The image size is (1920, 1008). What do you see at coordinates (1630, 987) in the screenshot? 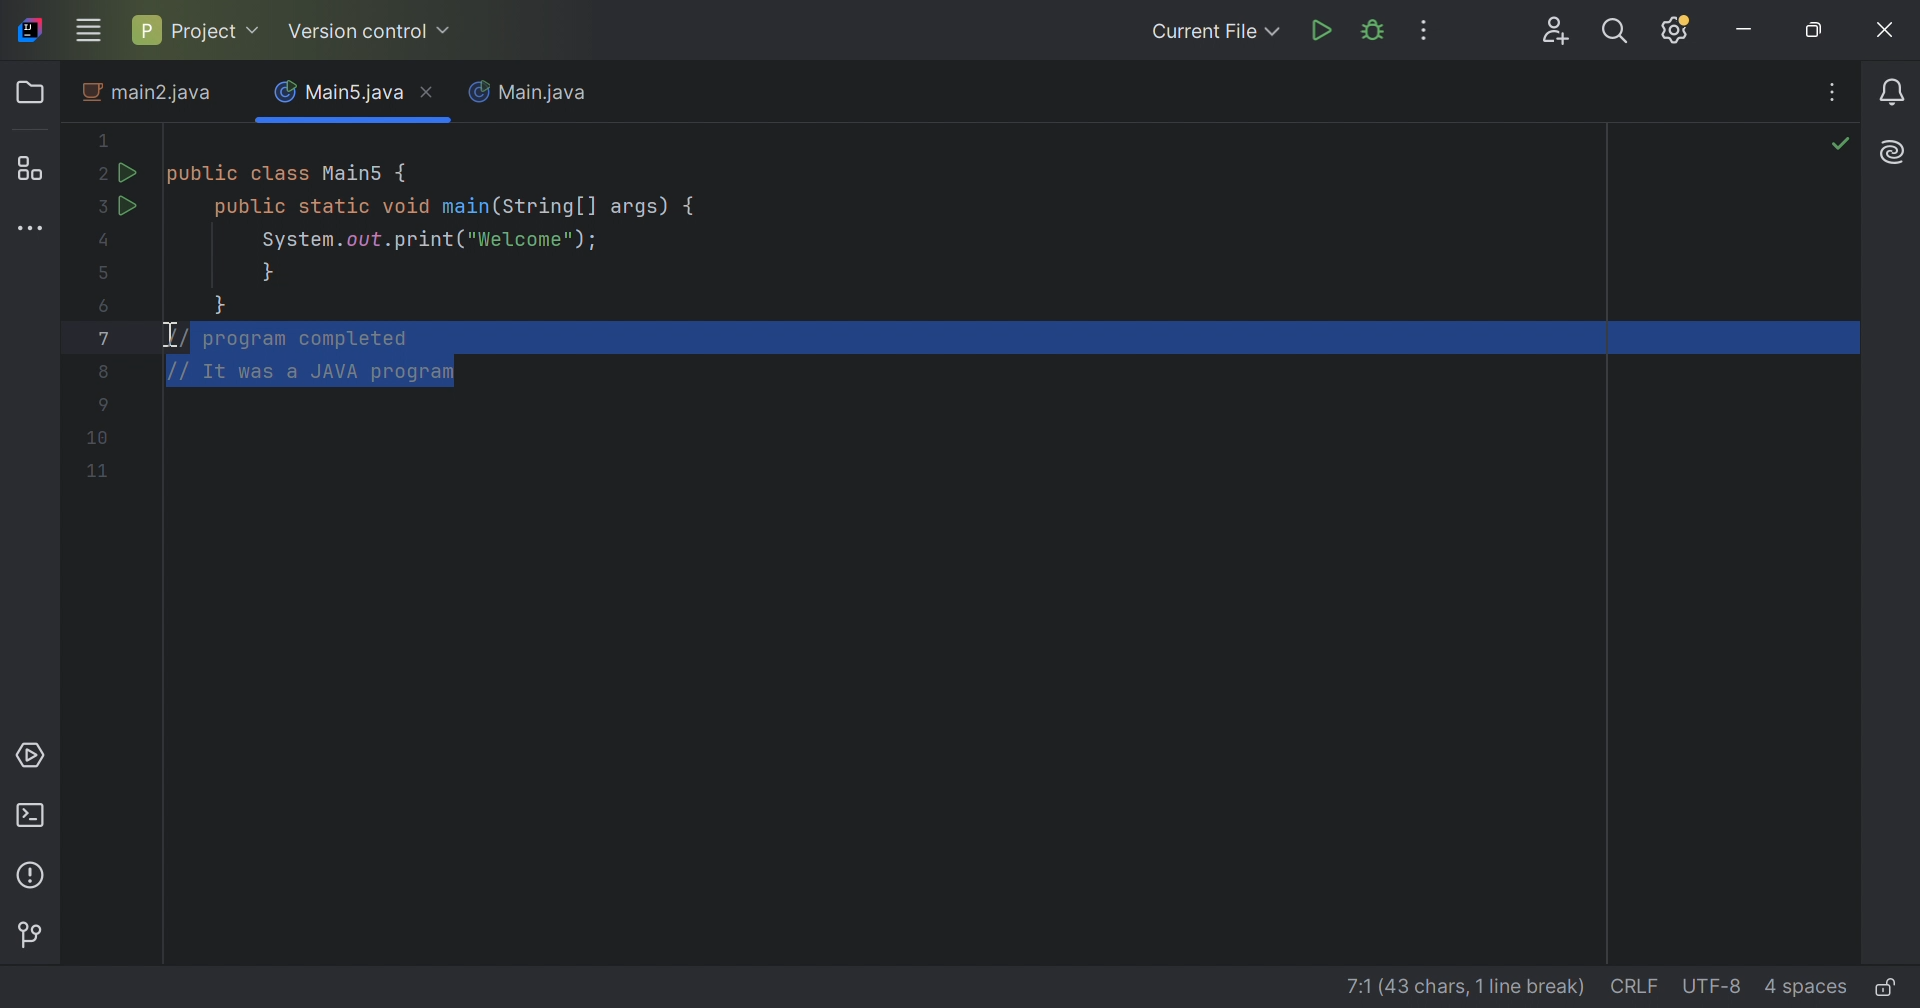
I see `CRLF` at bounding box center [1630, 987].